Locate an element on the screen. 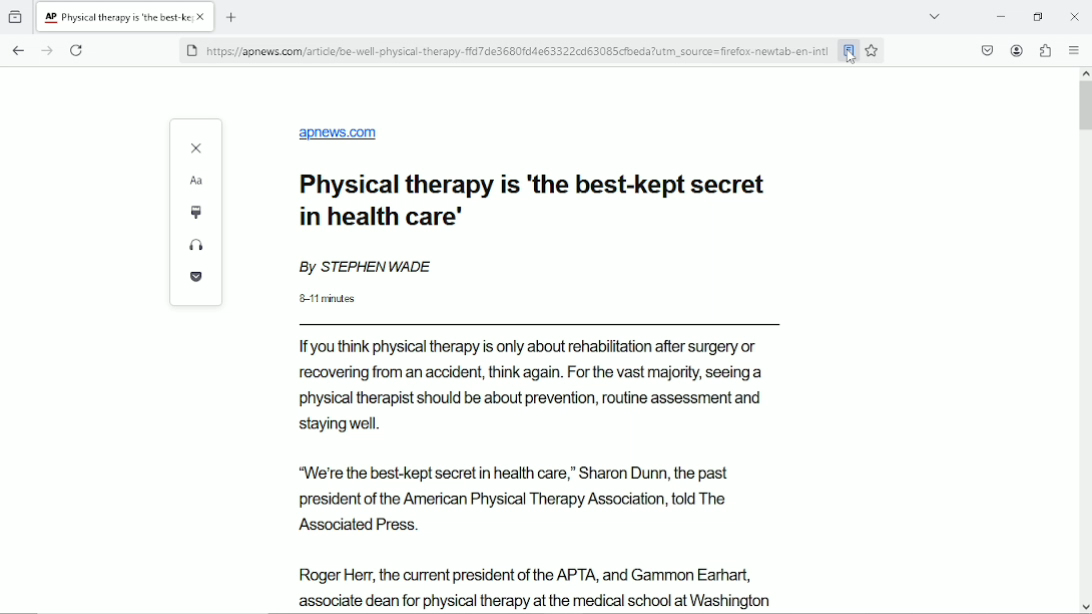 Image resolution: width=1092 pixels, height=614 pixels. new tab is located at coordinates (233, 17).